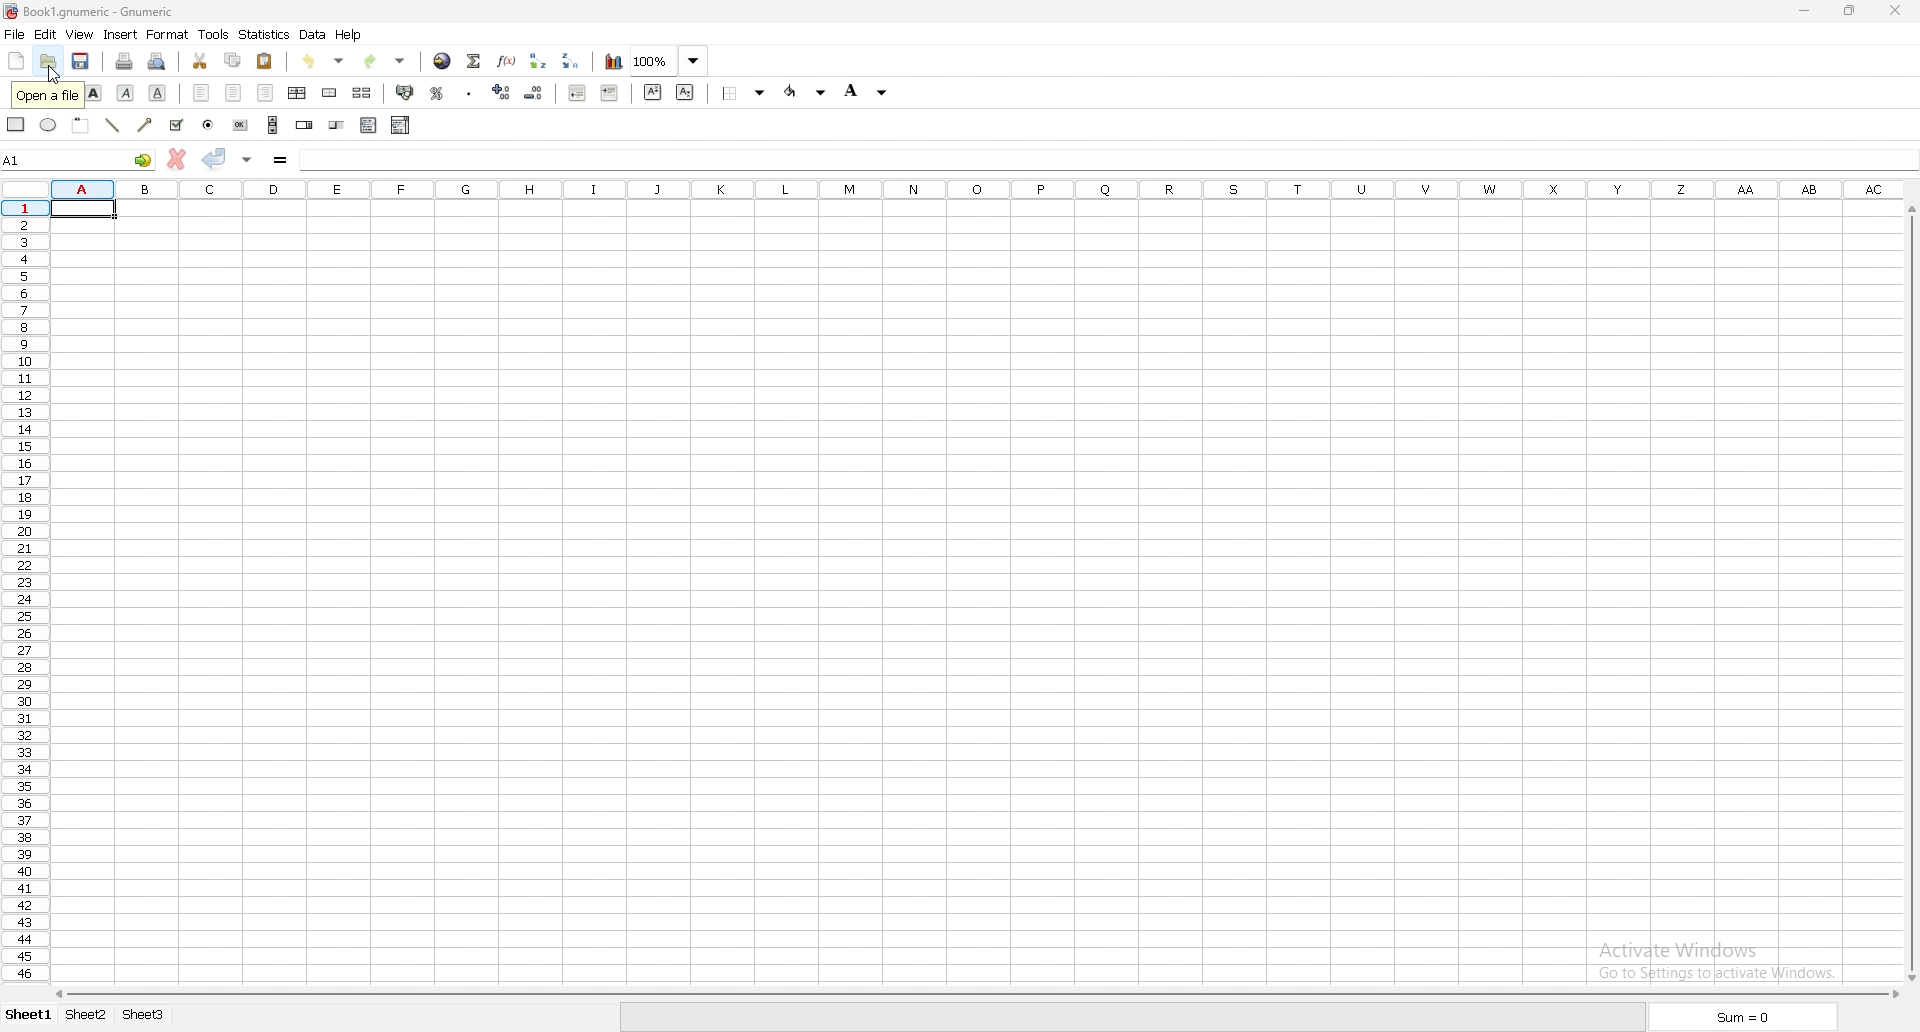  I want to click on cut, so click(200, 62).